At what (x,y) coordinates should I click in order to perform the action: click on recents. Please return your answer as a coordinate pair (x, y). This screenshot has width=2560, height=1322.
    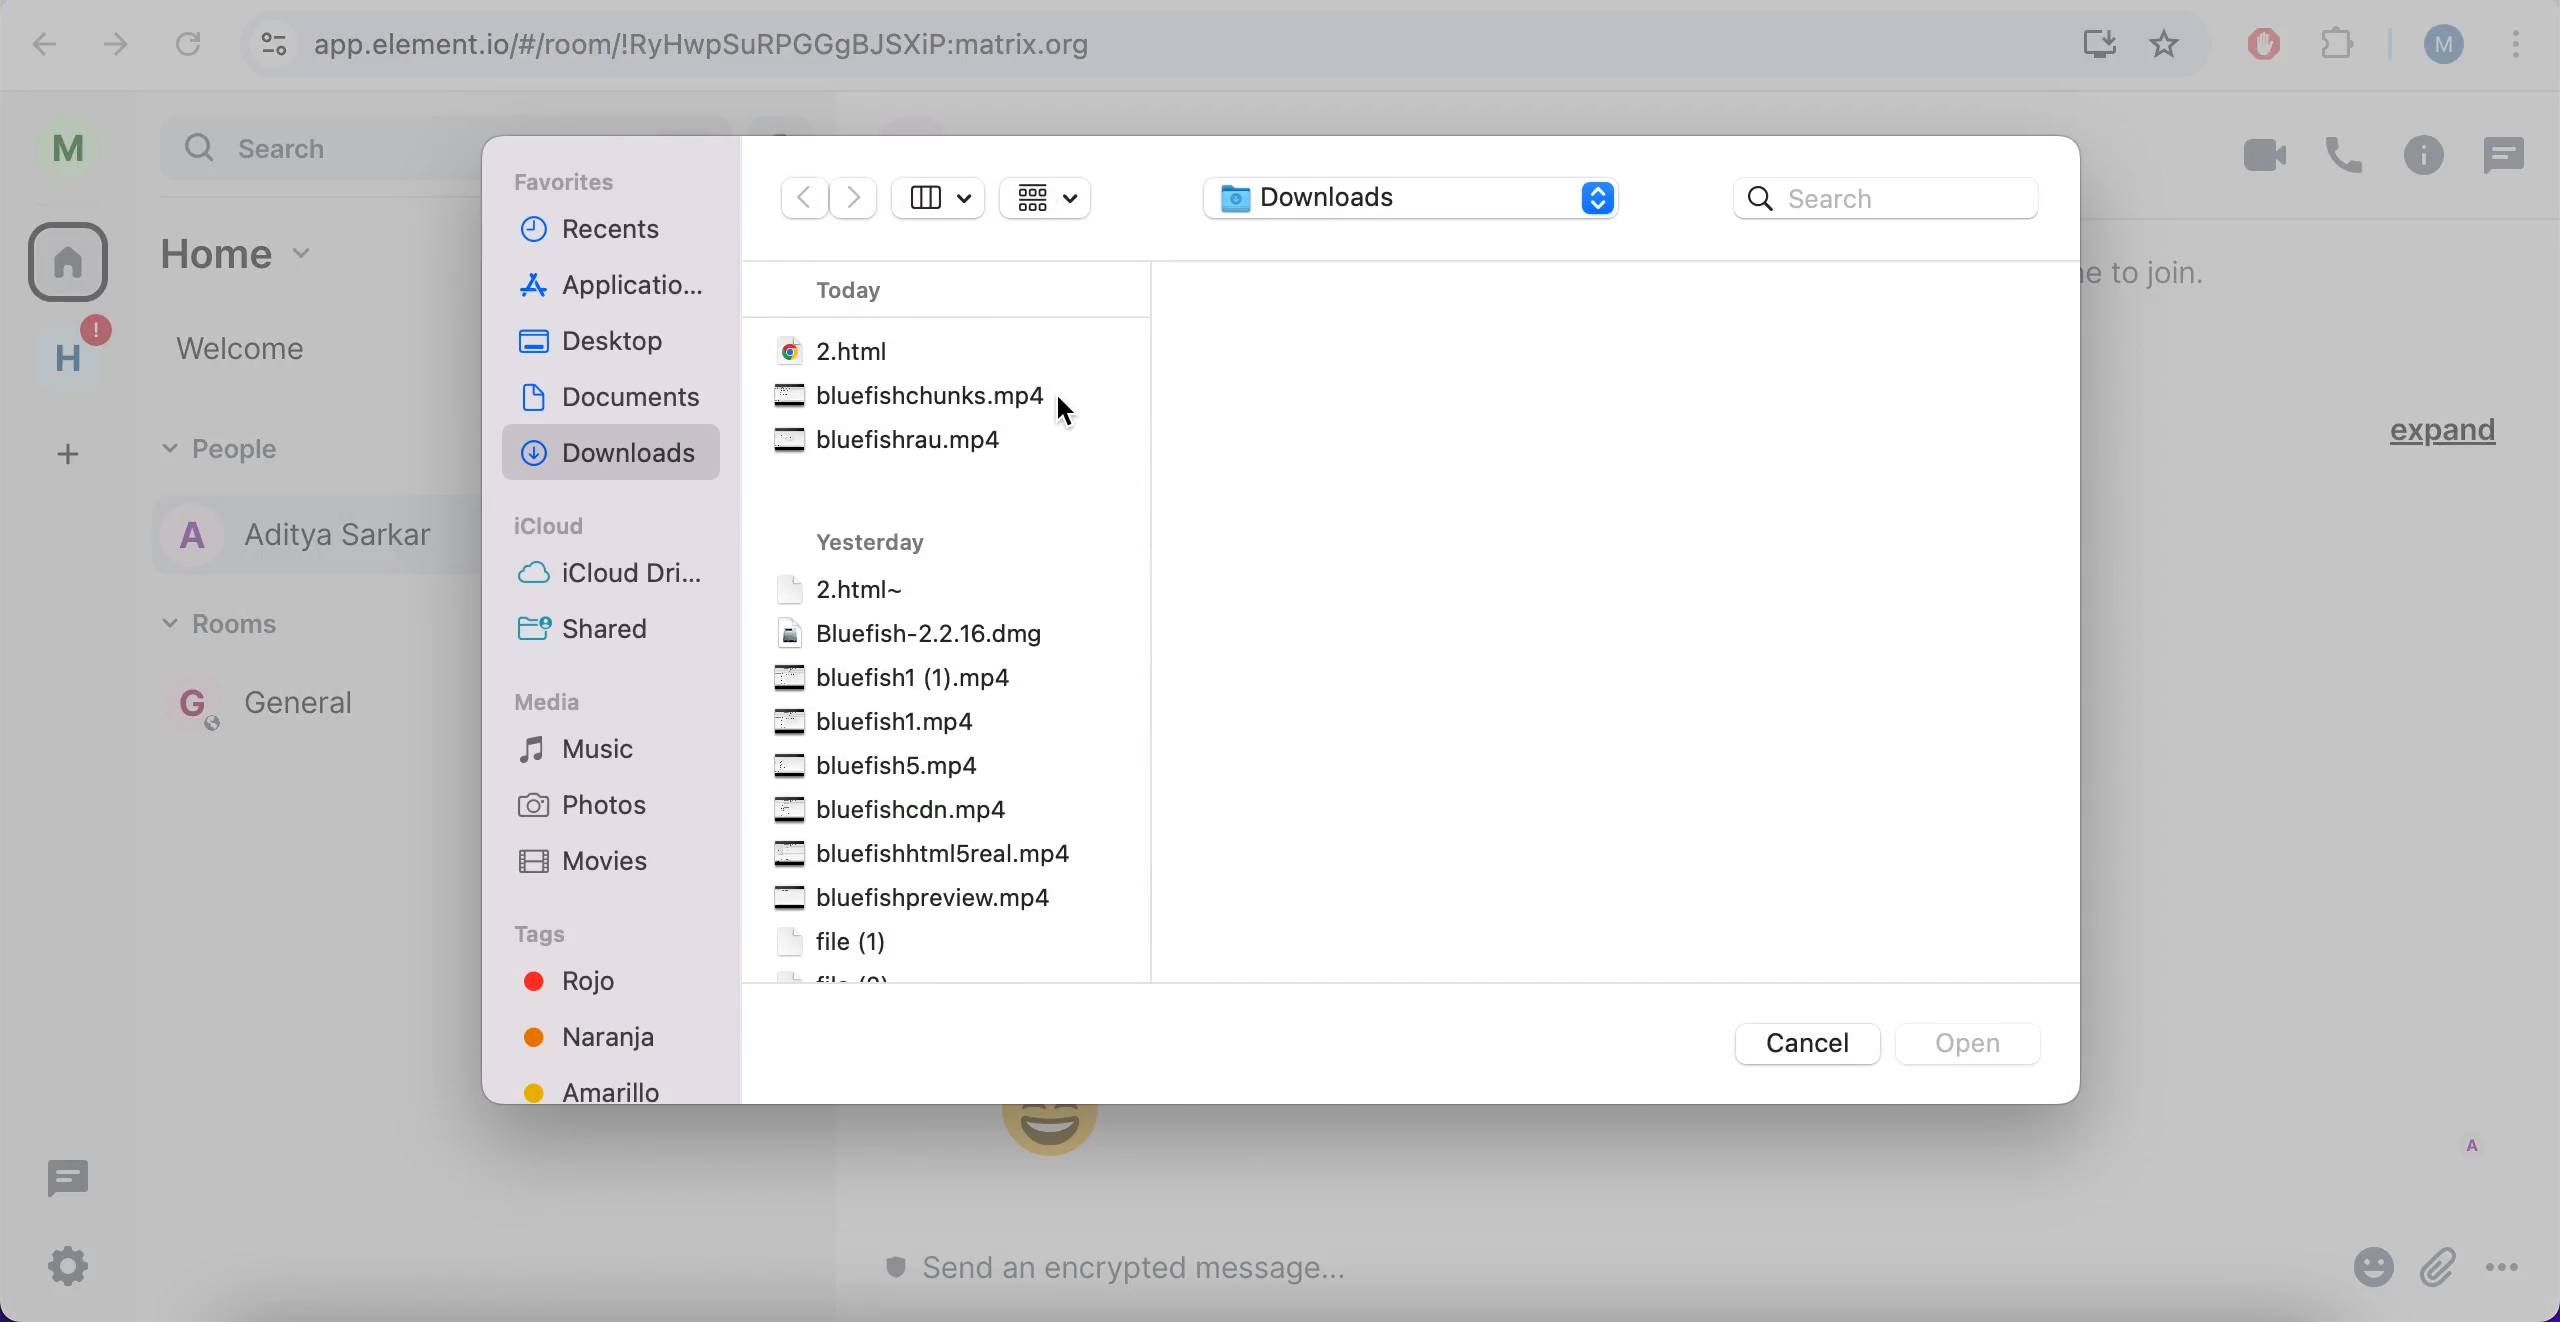
    Looking at the image, I should click on (603, 229).